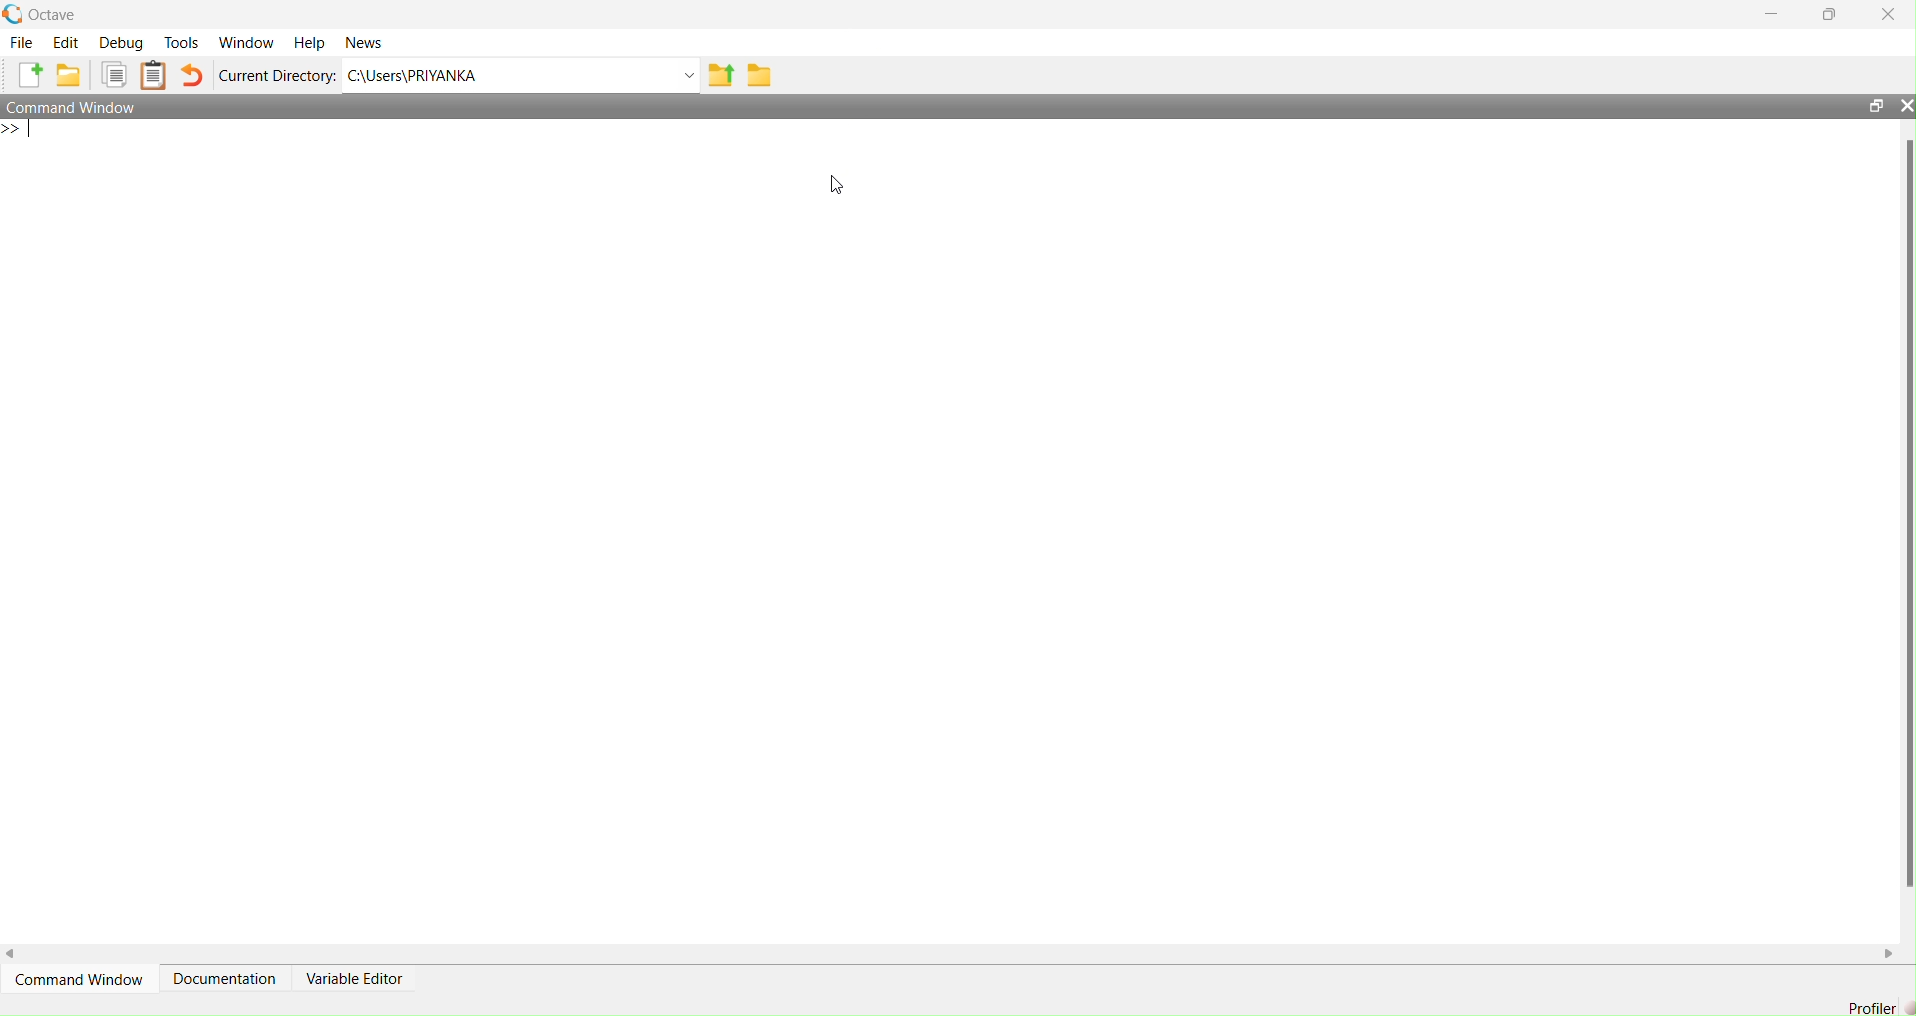  What do you see at coordinates (23, 132) in the screenshot?
I see `>> |` at bounding box center [23, 132].